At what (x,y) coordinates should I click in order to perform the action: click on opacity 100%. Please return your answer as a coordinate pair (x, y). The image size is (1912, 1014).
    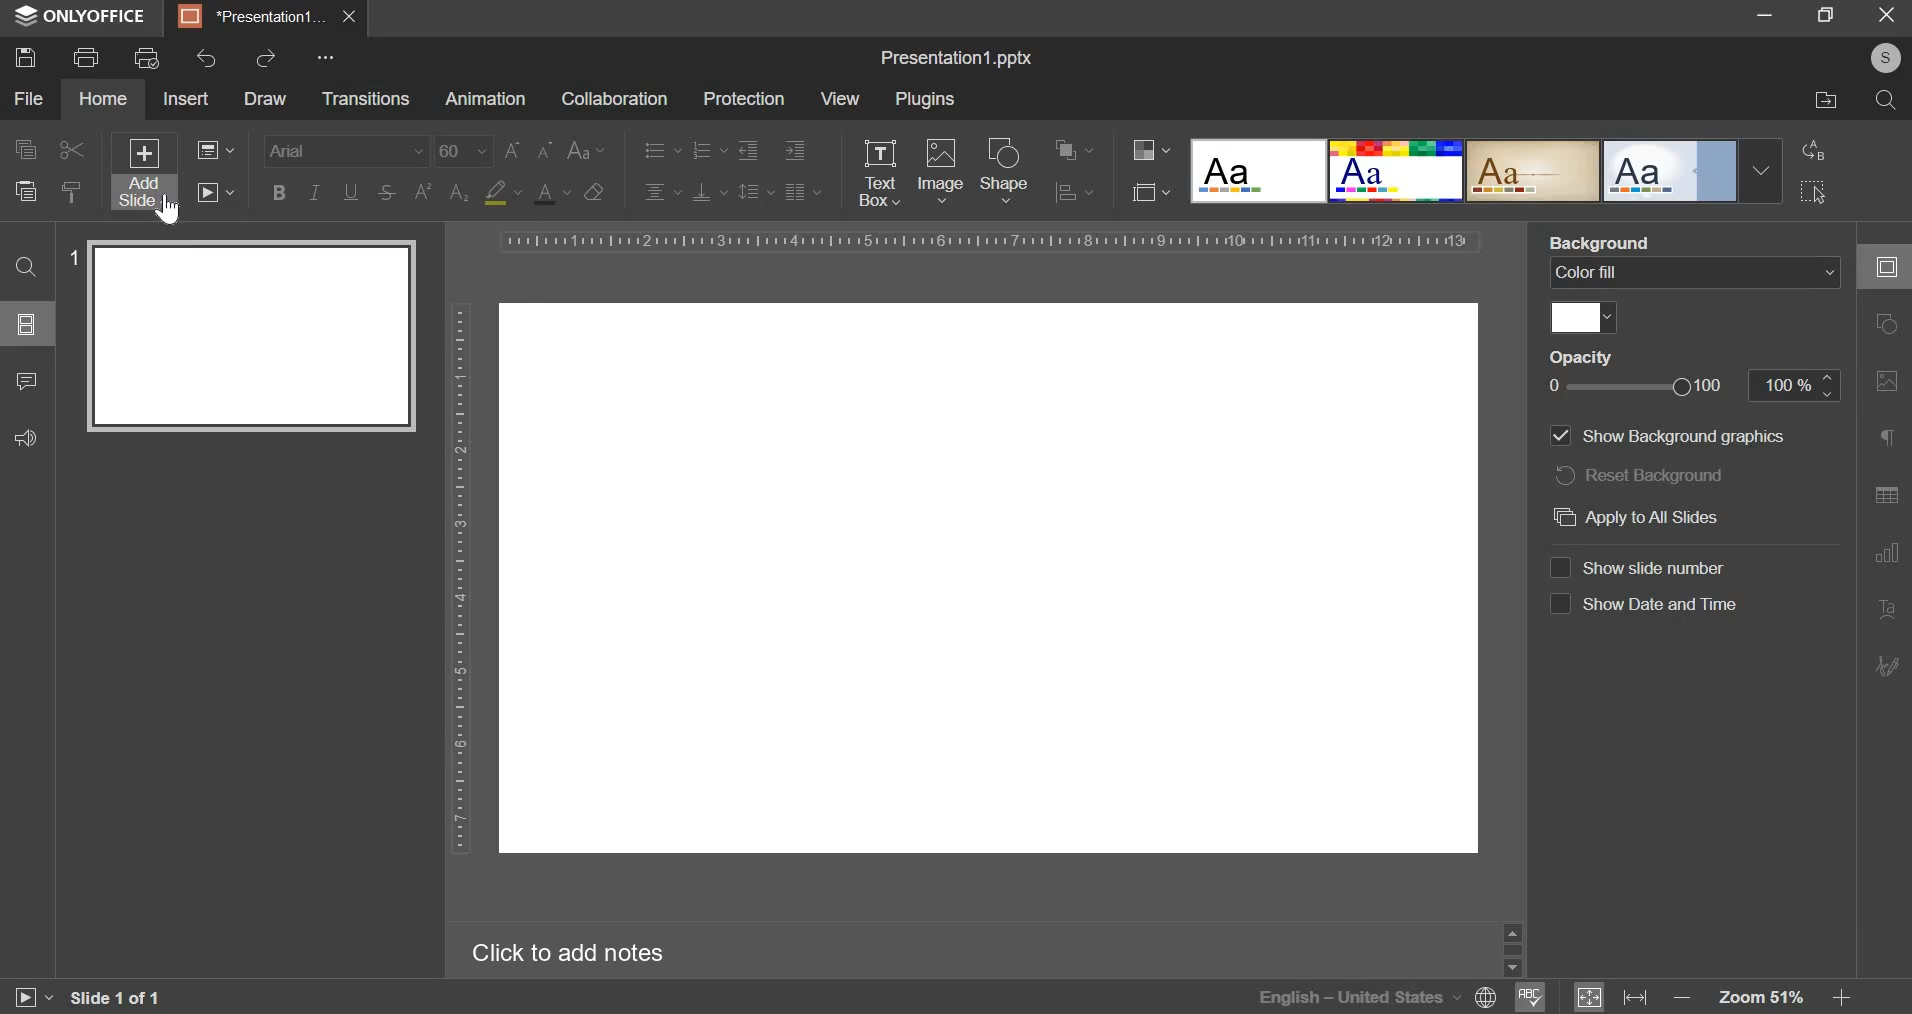
    Looking at the image, I should click on (1797, 384).